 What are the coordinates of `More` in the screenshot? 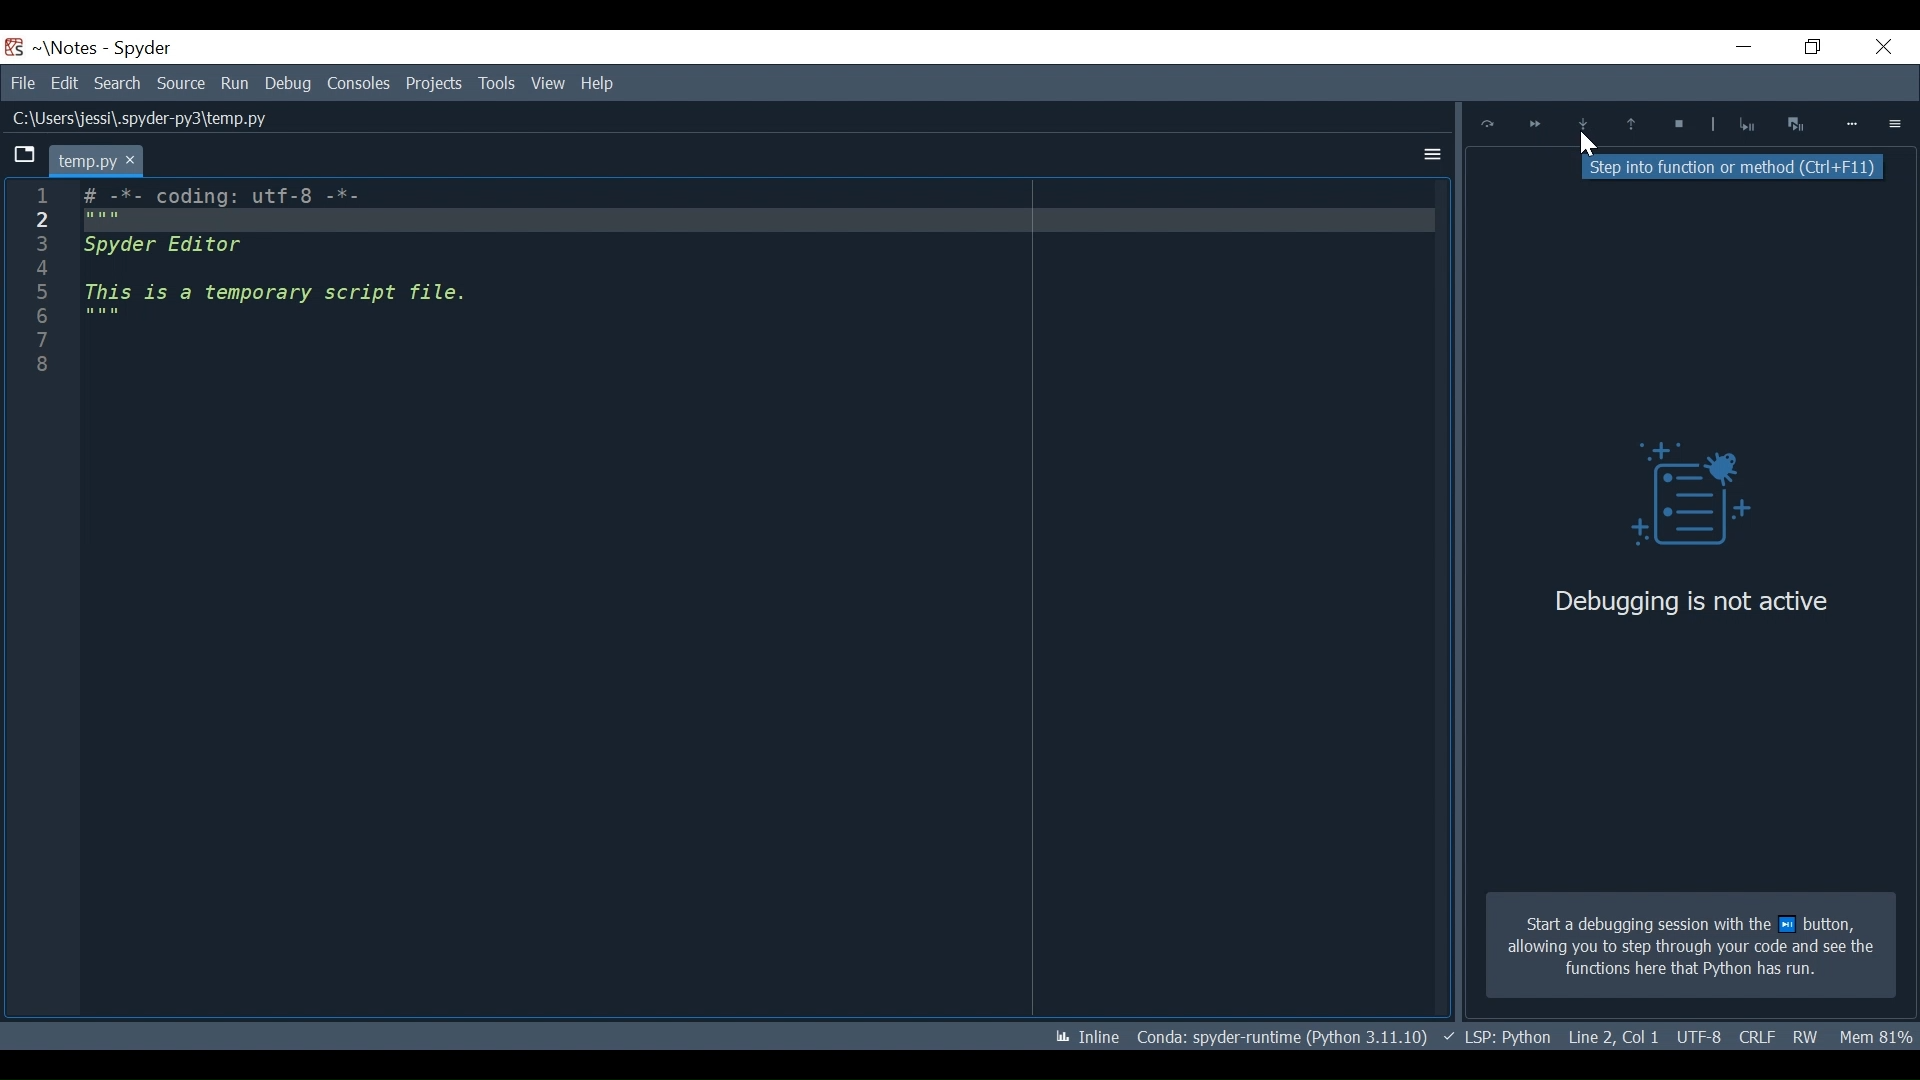 It's located at (1853, 124).